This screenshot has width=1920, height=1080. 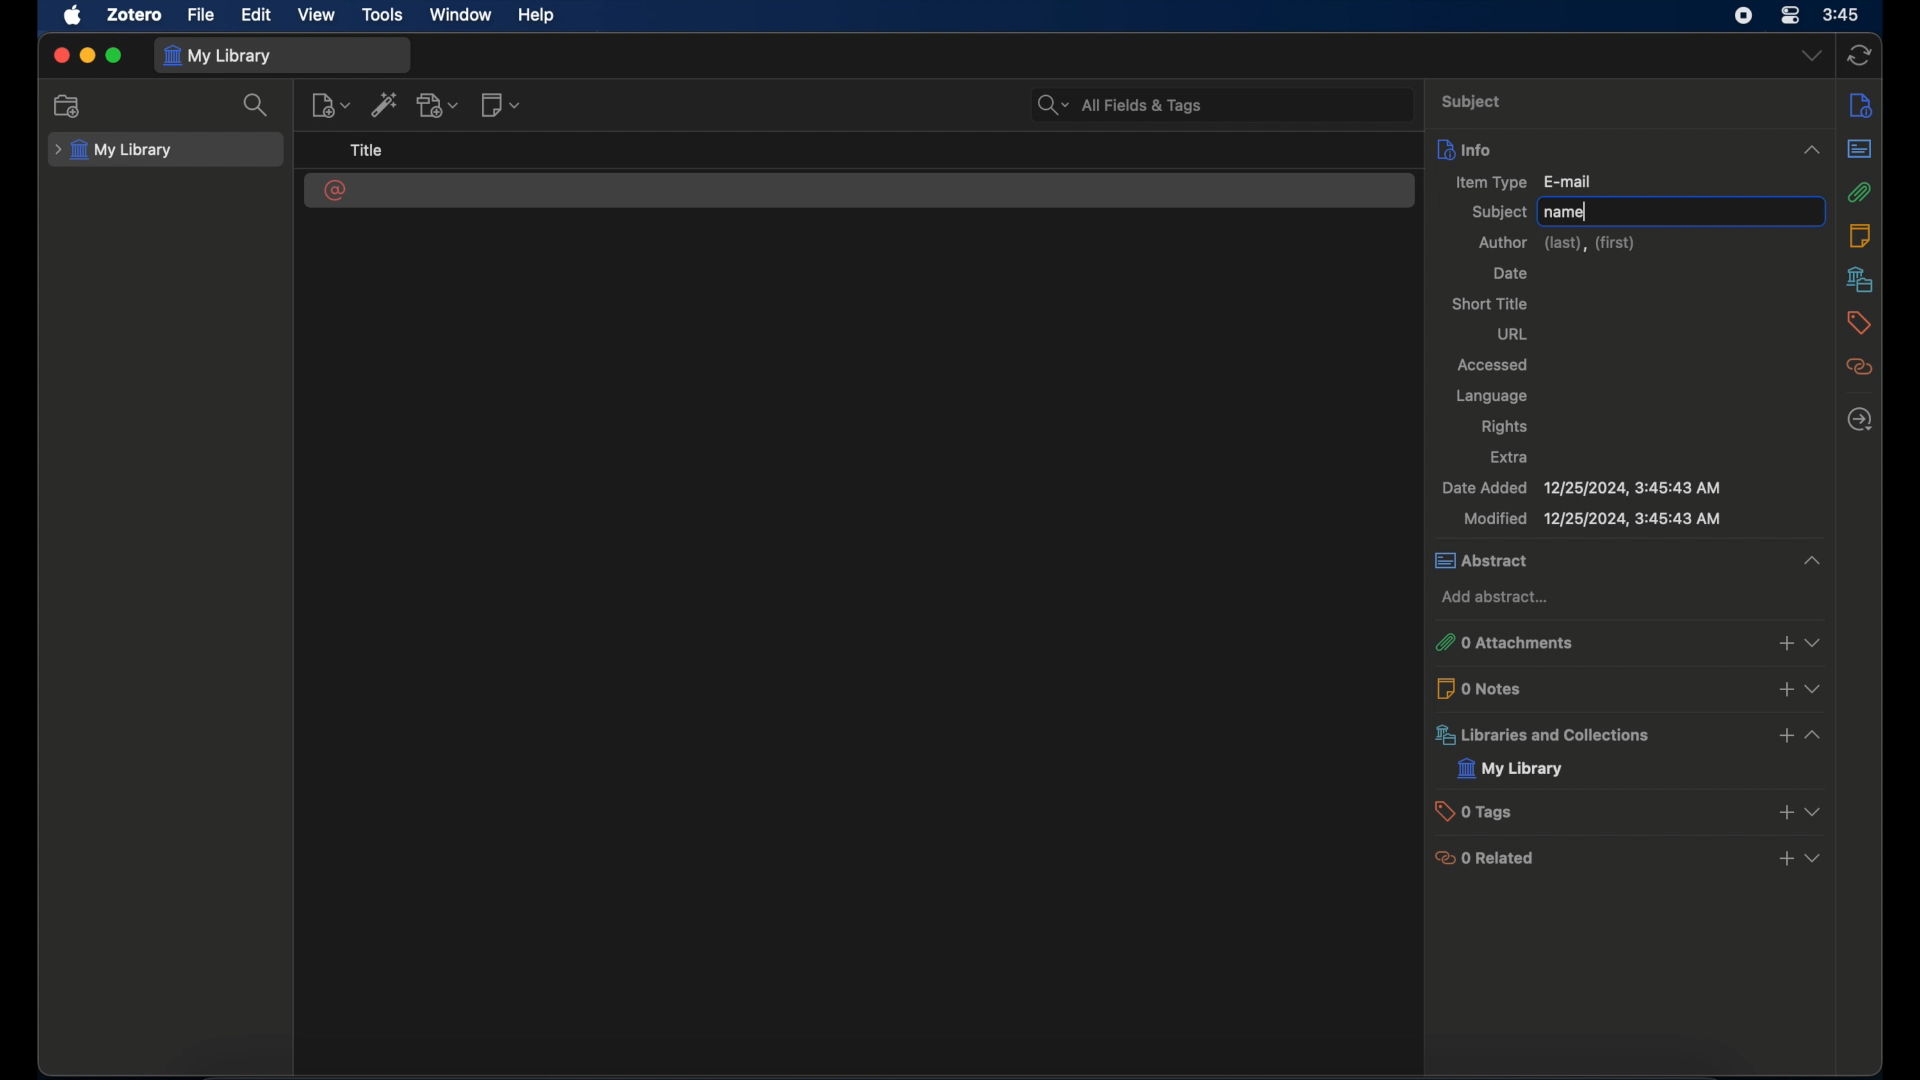 I want to click on dropdown, so click(x=1810, y=56).